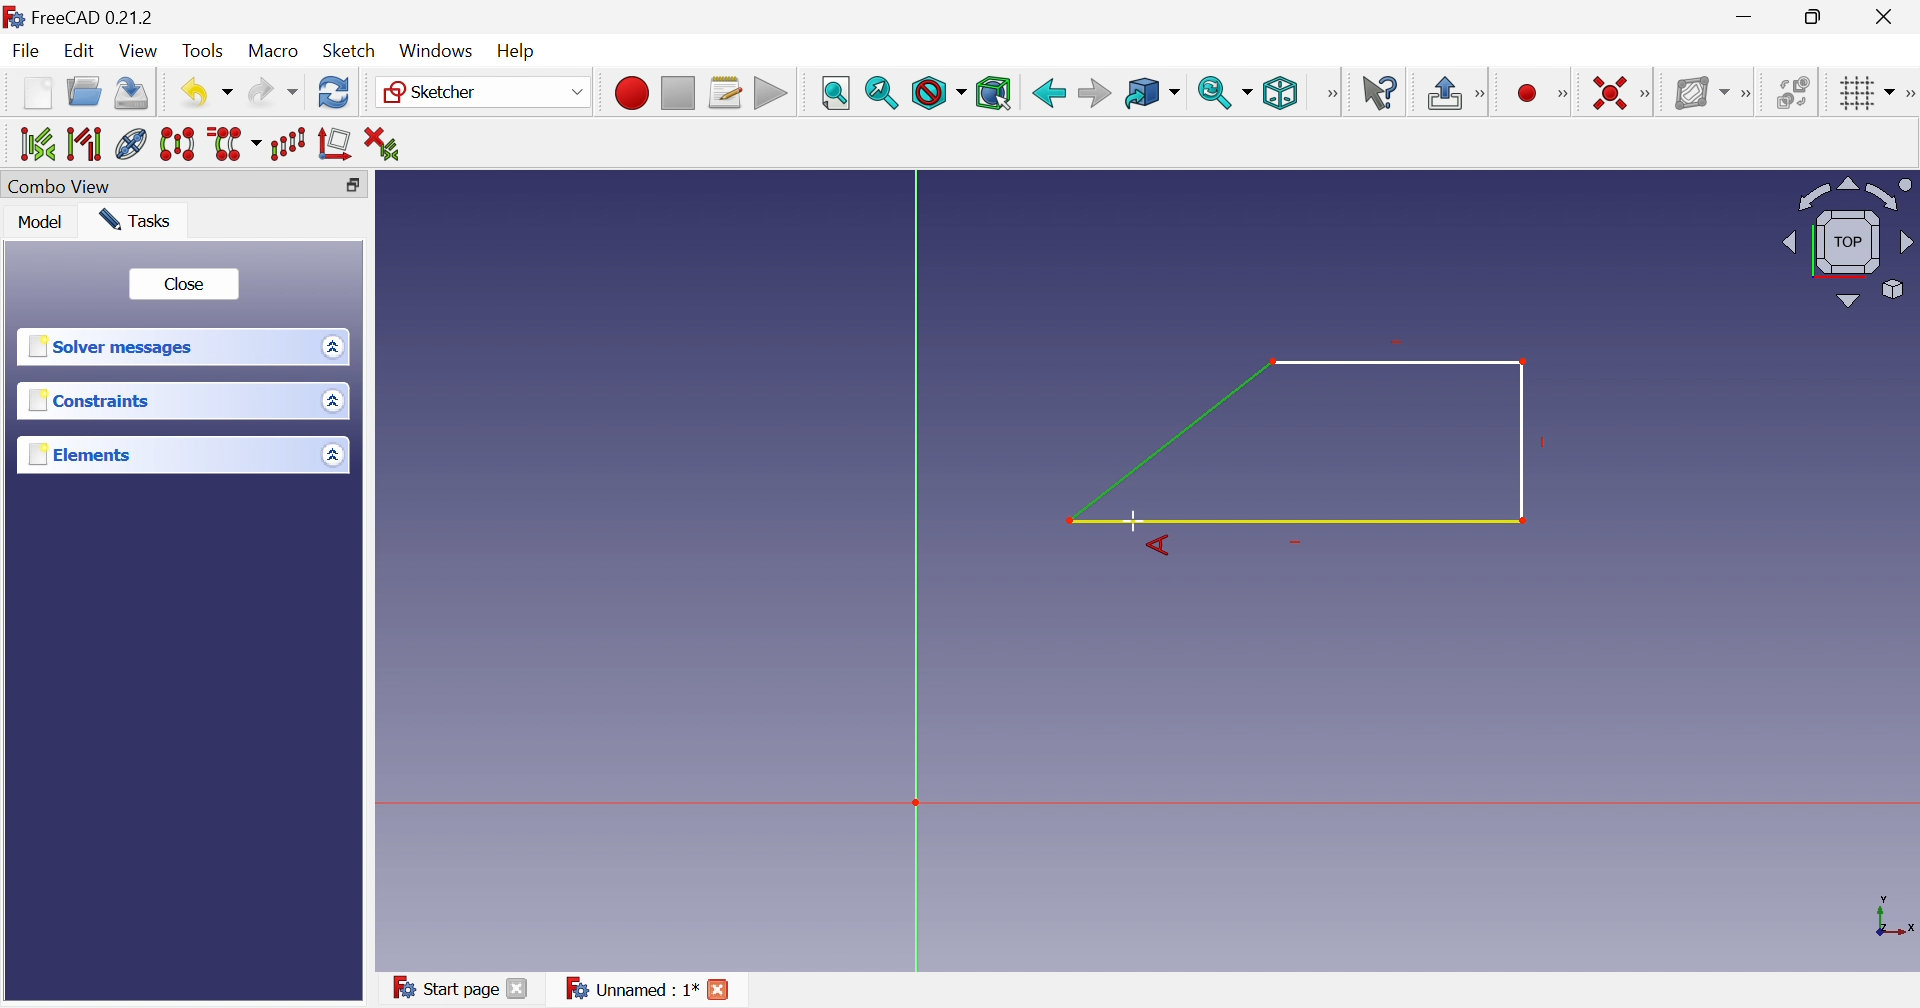 This screenshot has height=1008, width=1920. Describe the element at coordinates (836, 91) in the screenshot. I see `Fit all` at that location.